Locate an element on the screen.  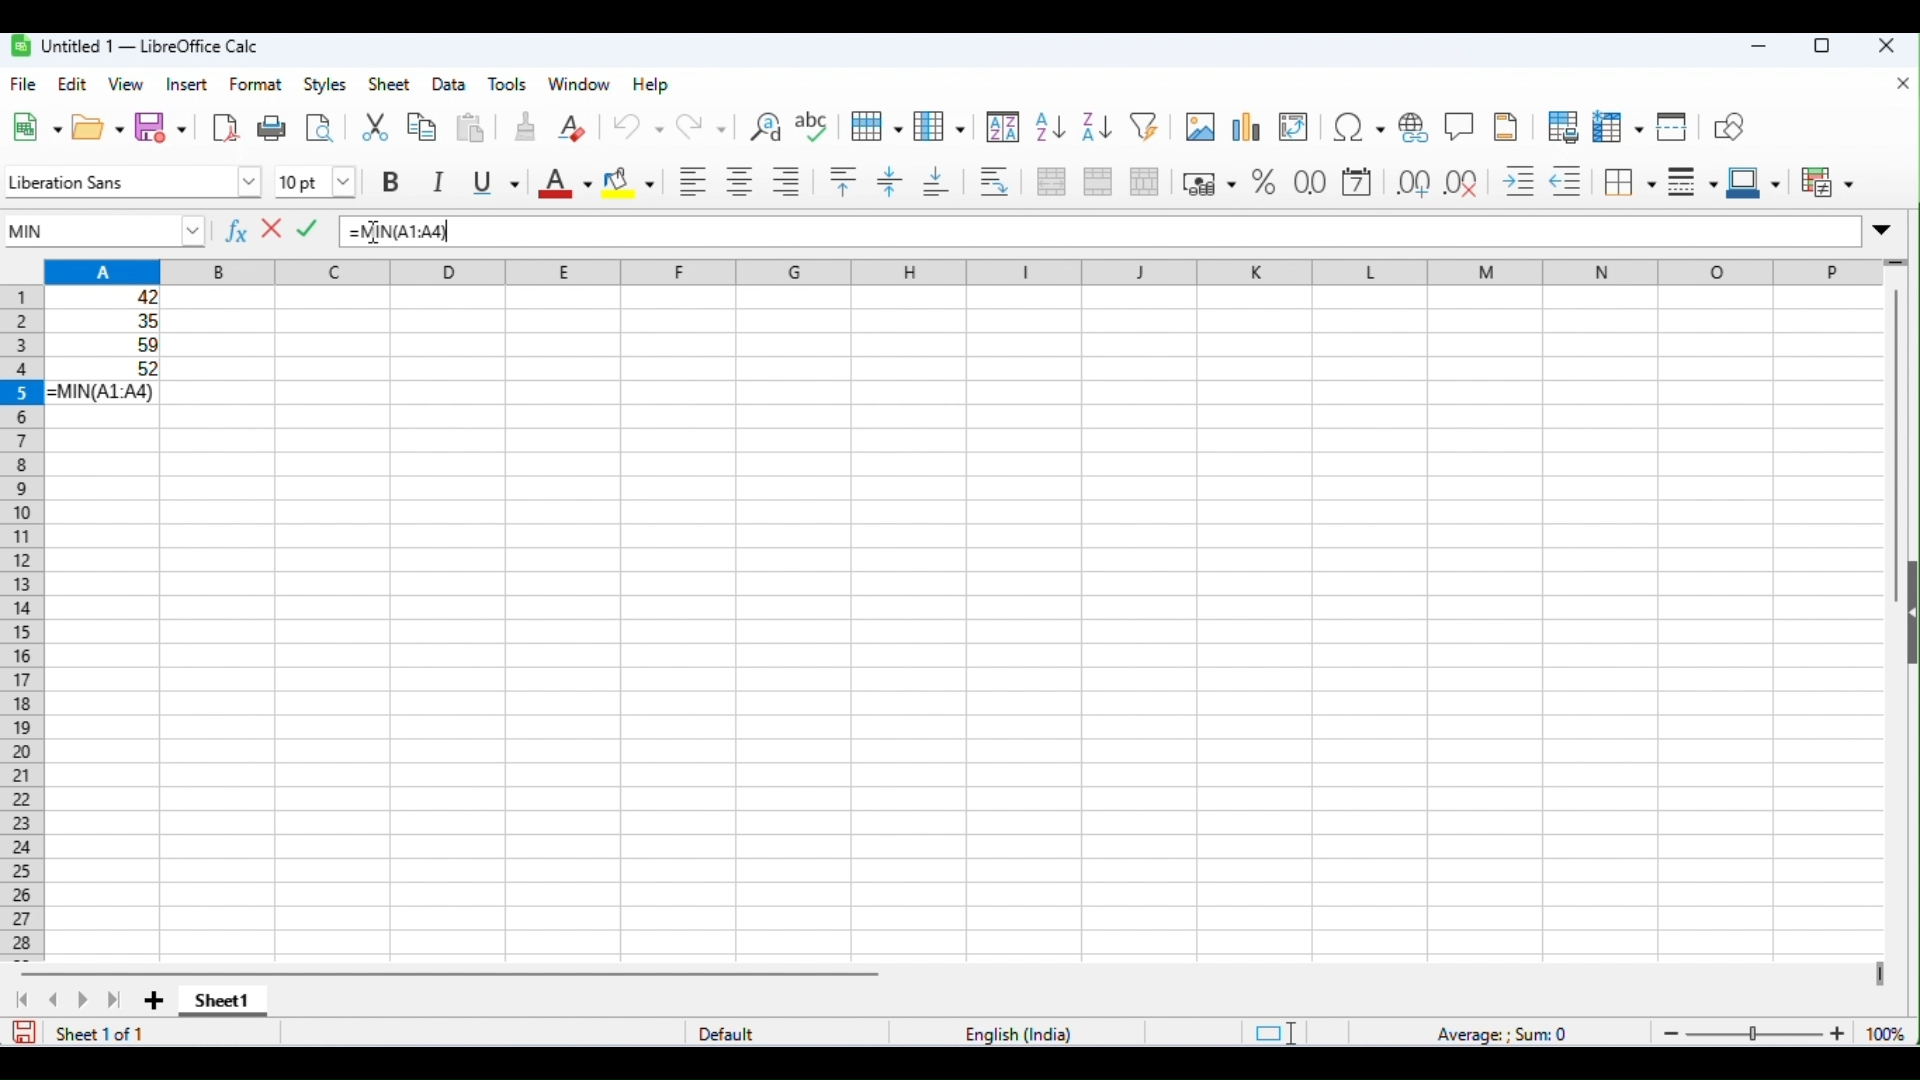
open or close side bar is located at coordinates (1908, 618).